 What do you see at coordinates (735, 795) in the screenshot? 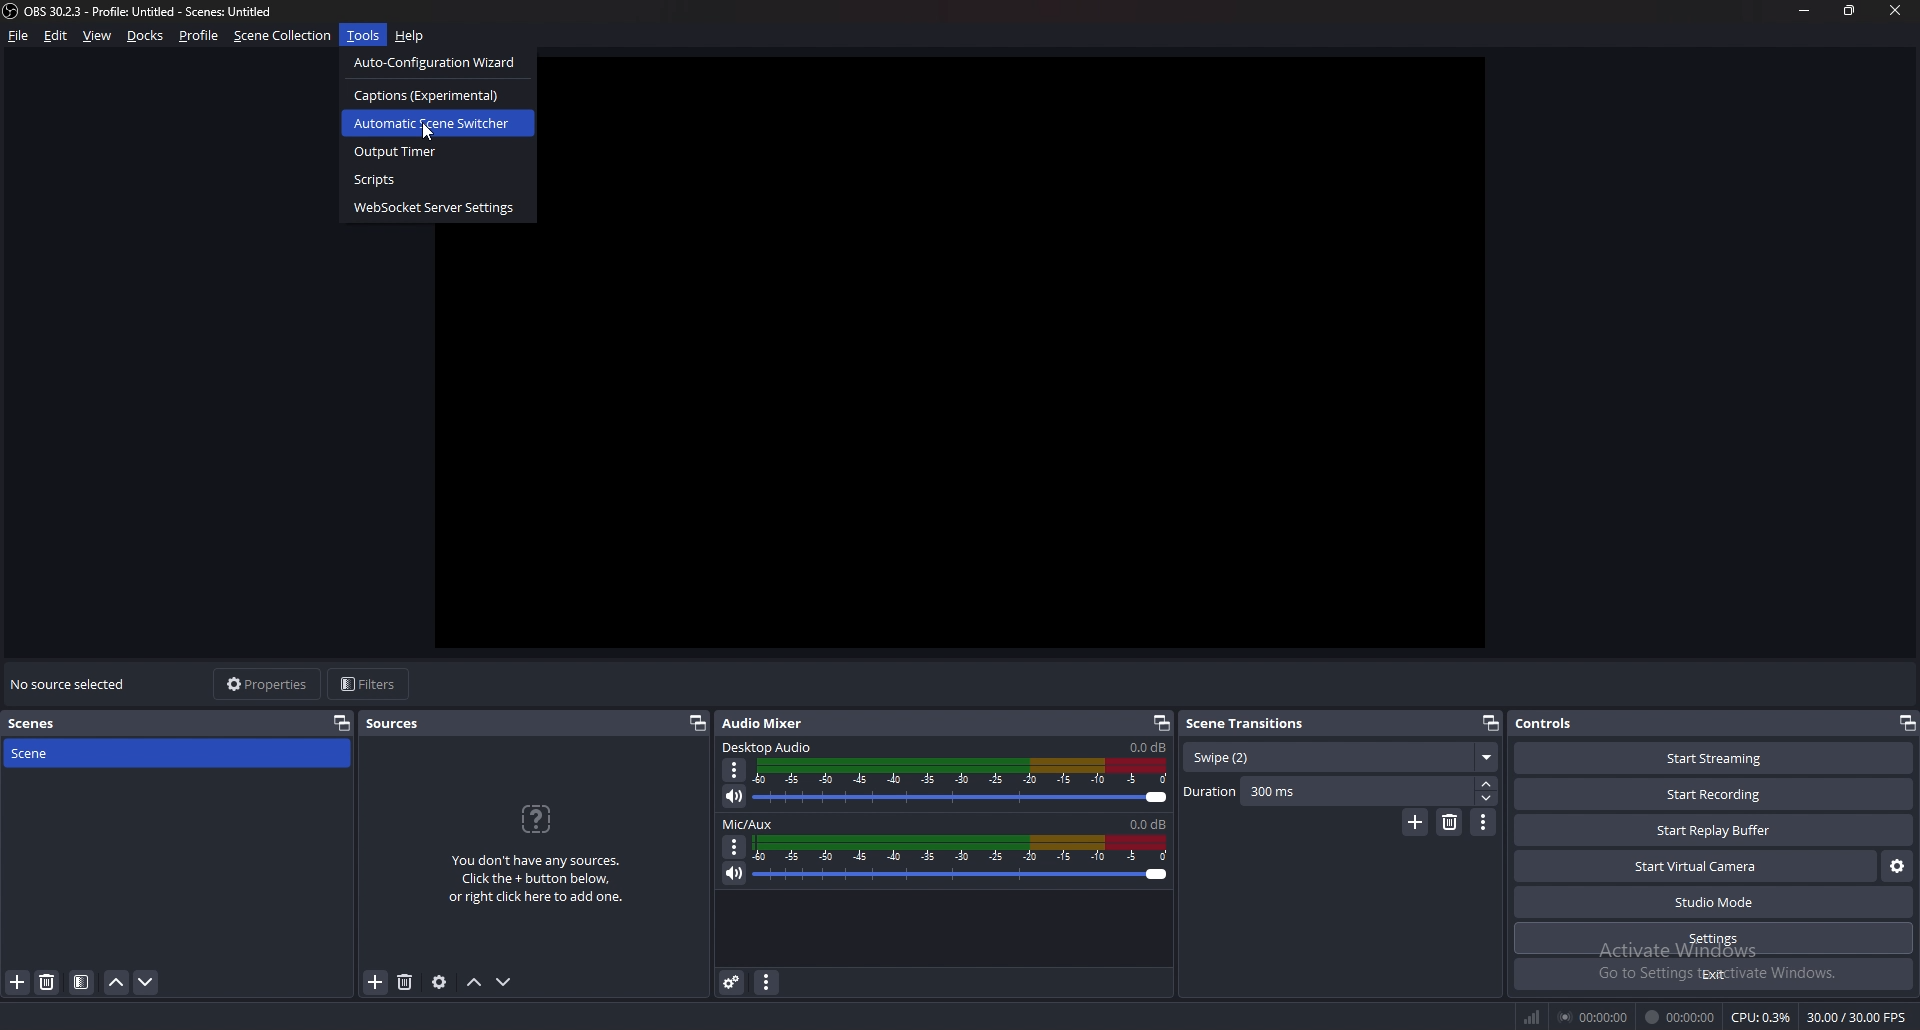
I see `mute` at bounding box center [735, 795].